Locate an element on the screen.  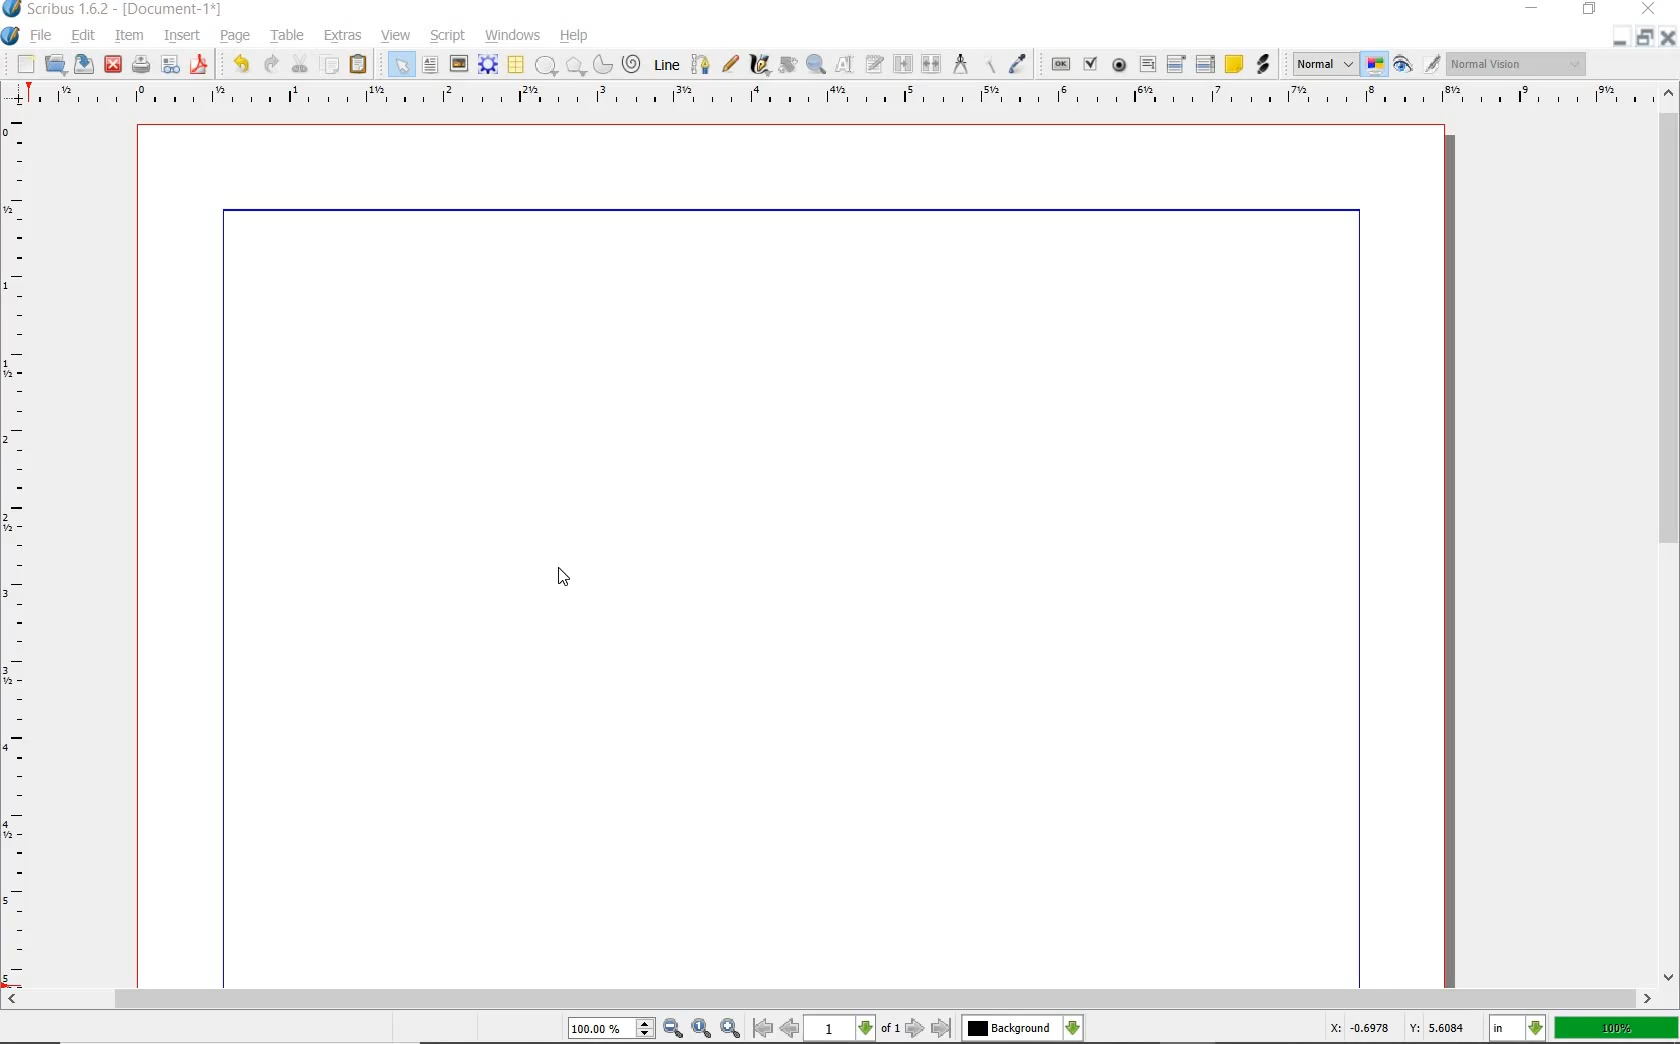
PDF CHECK BOX is located at coordinates (1090, 63).